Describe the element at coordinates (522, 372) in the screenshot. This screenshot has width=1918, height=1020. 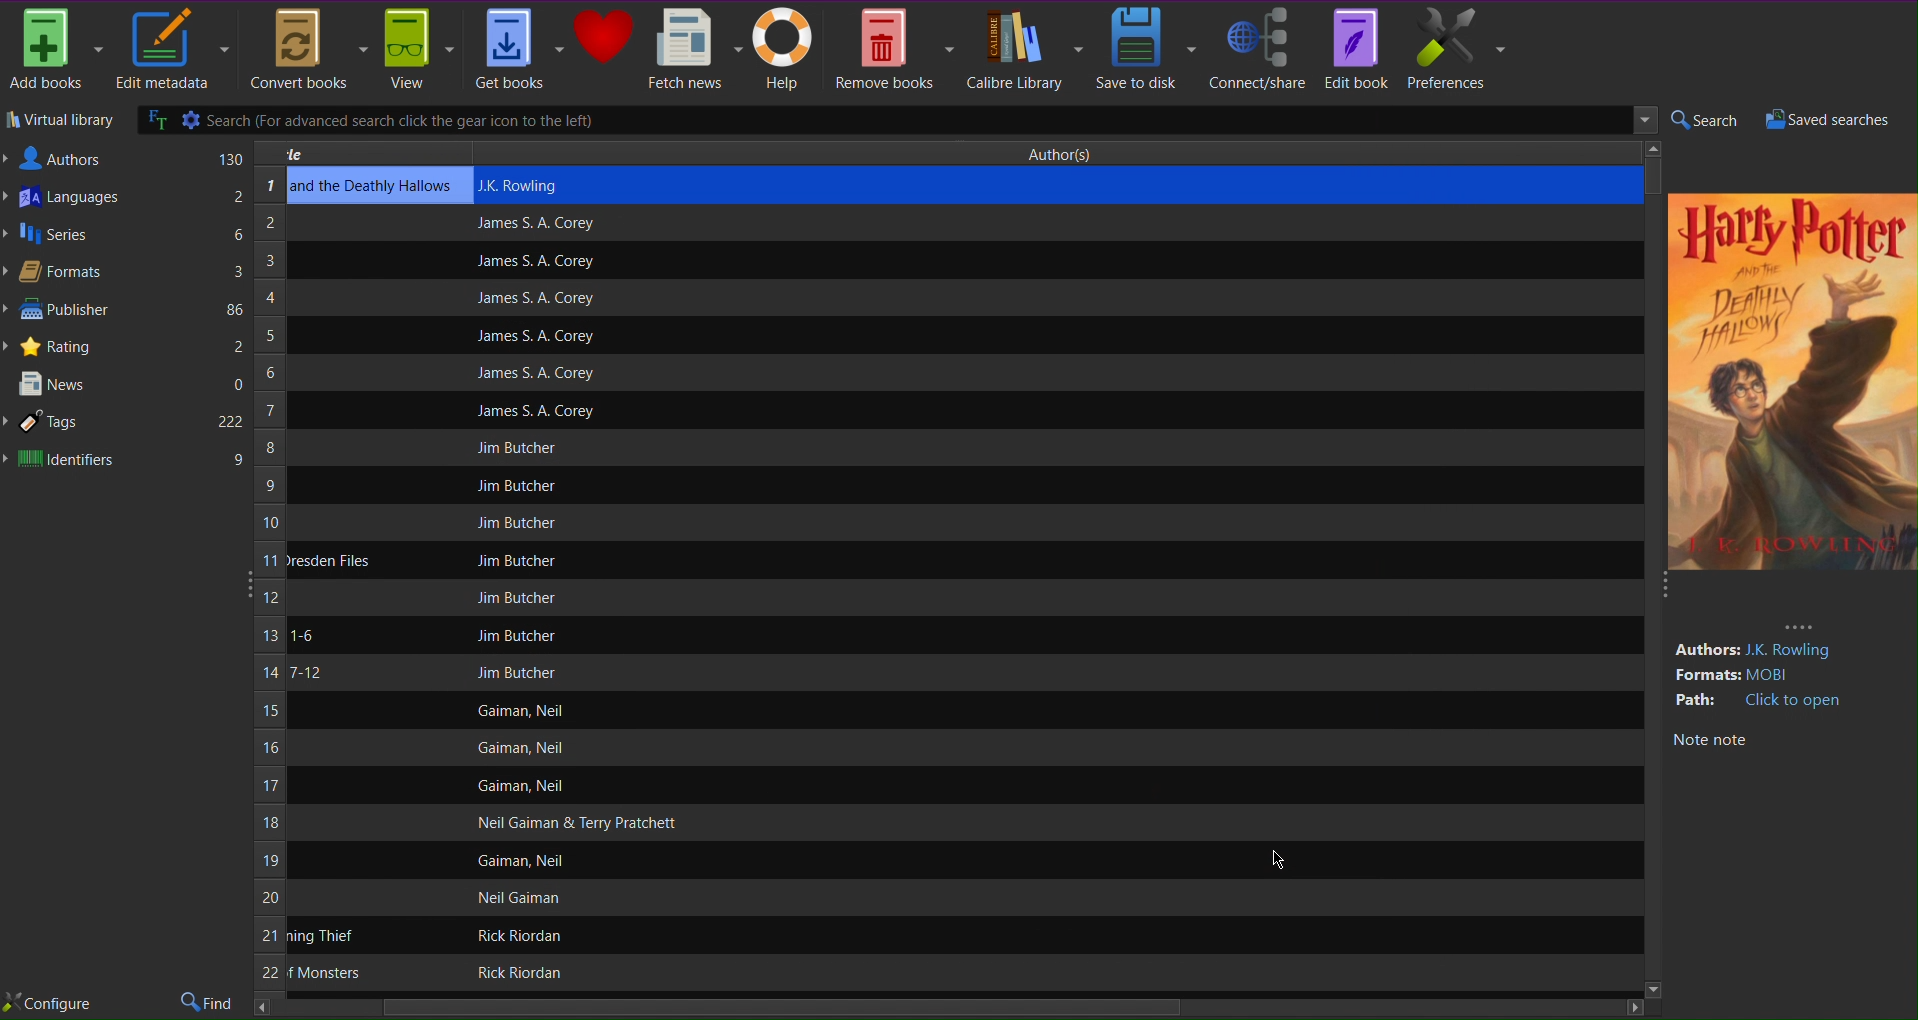
I see `James 5. A. Corey` at that location.